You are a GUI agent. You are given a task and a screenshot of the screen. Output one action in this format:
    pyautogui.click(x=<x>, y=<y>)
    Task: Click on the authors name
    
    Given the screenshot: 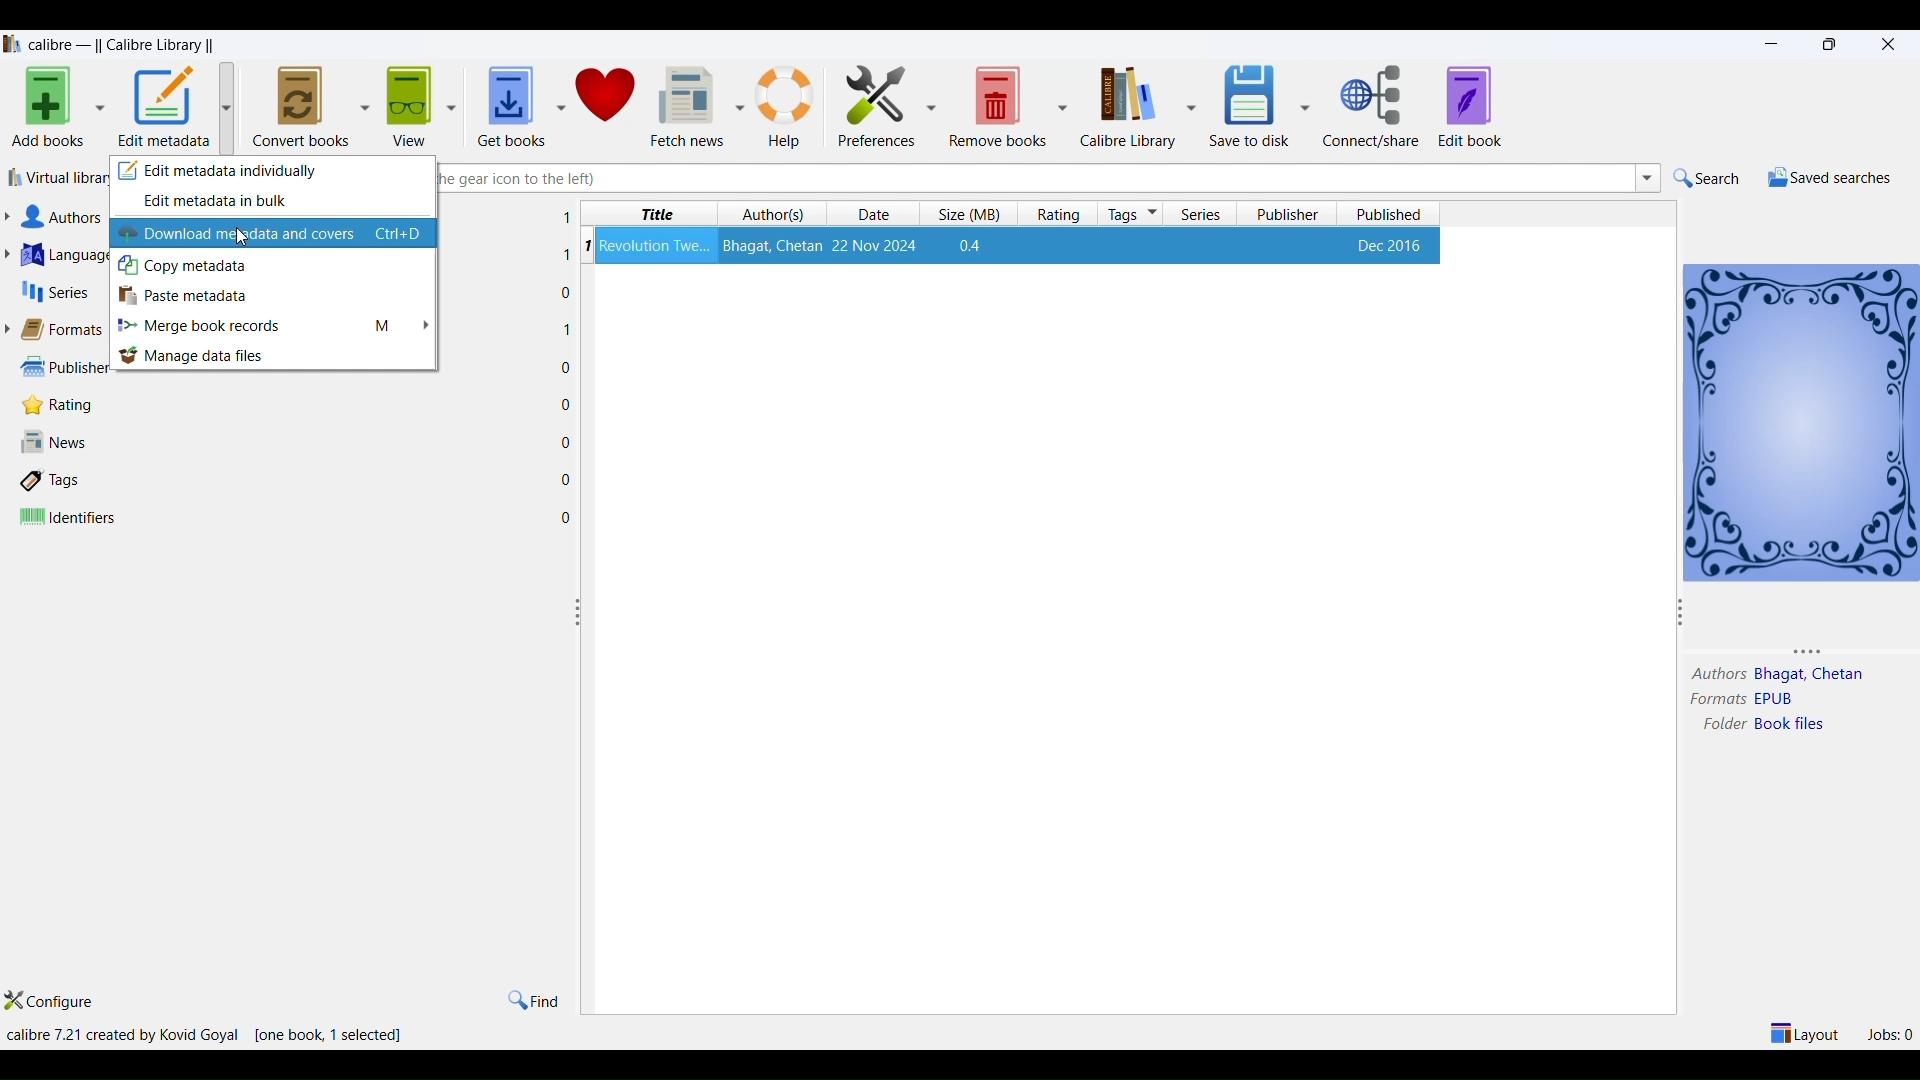 What is the action you would take?
    pyautogui.click(x=1810, y=673)
    